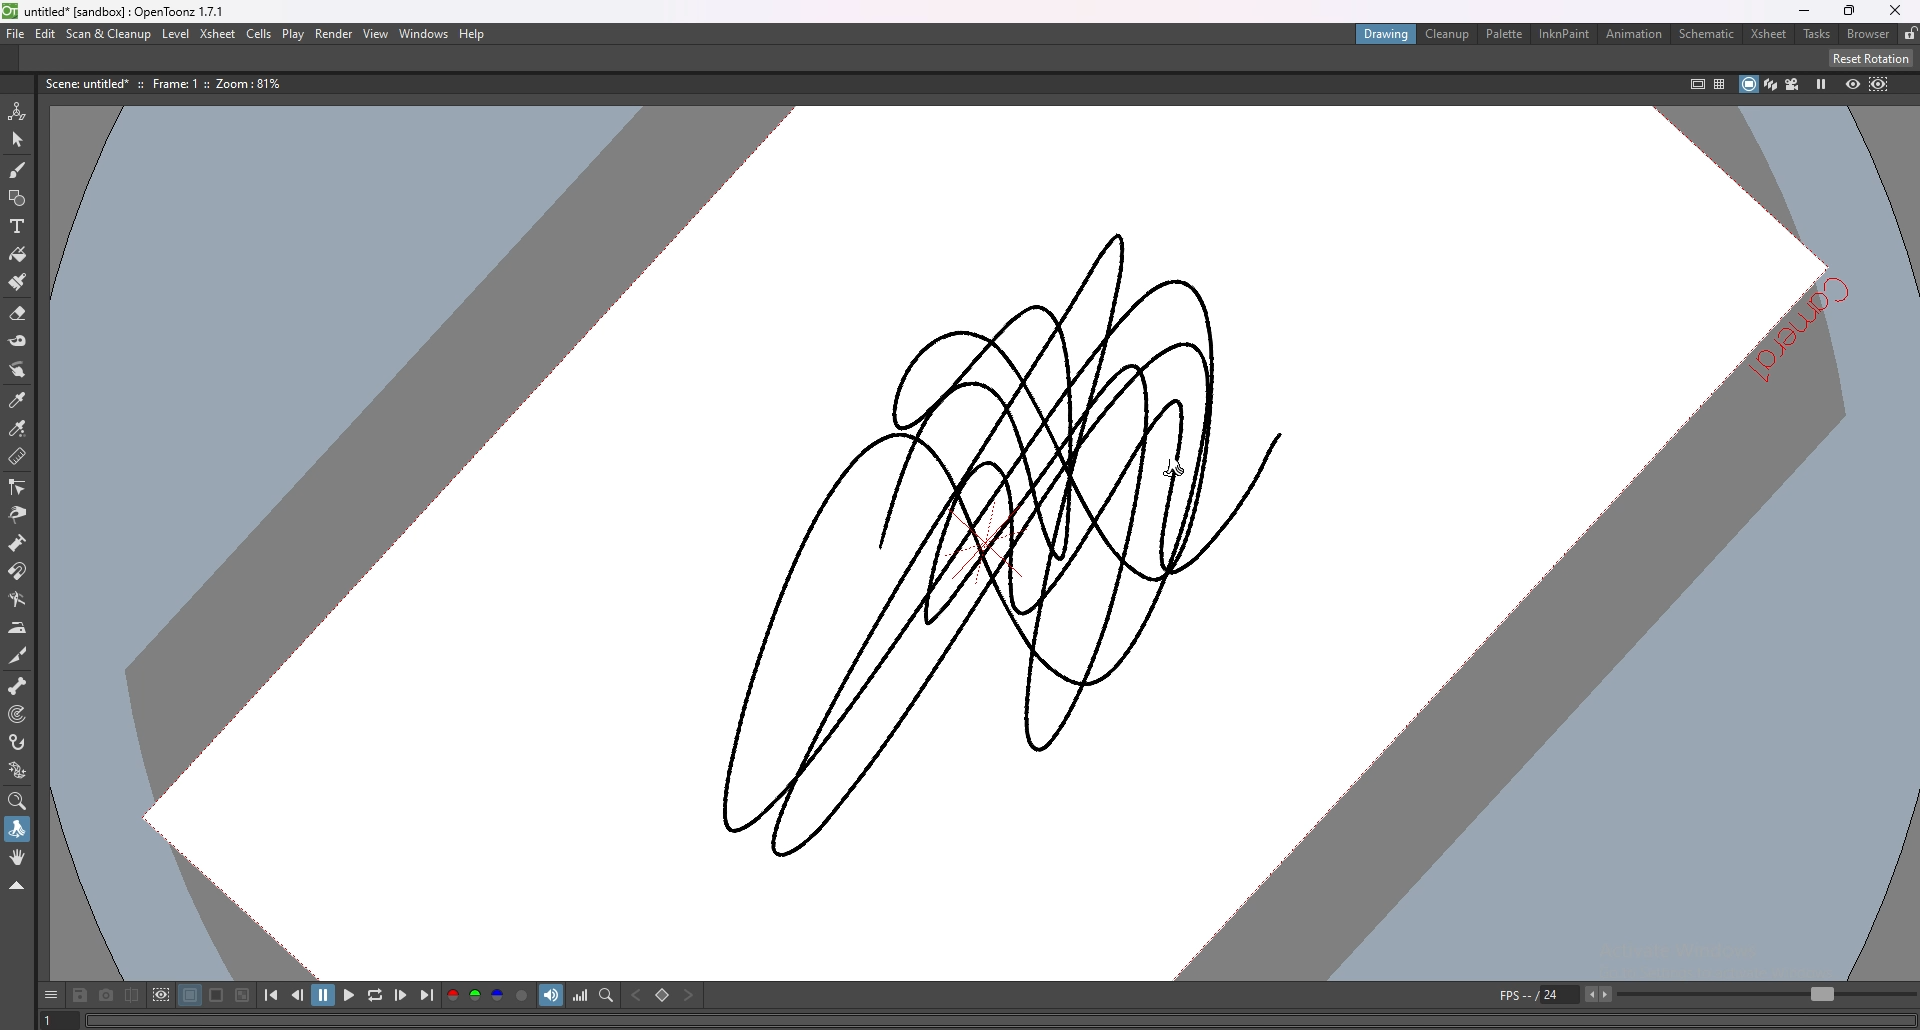  What do you see at coordinates (79, 995) in the screenshot?
I see `save` at bounding box center [79, 995].